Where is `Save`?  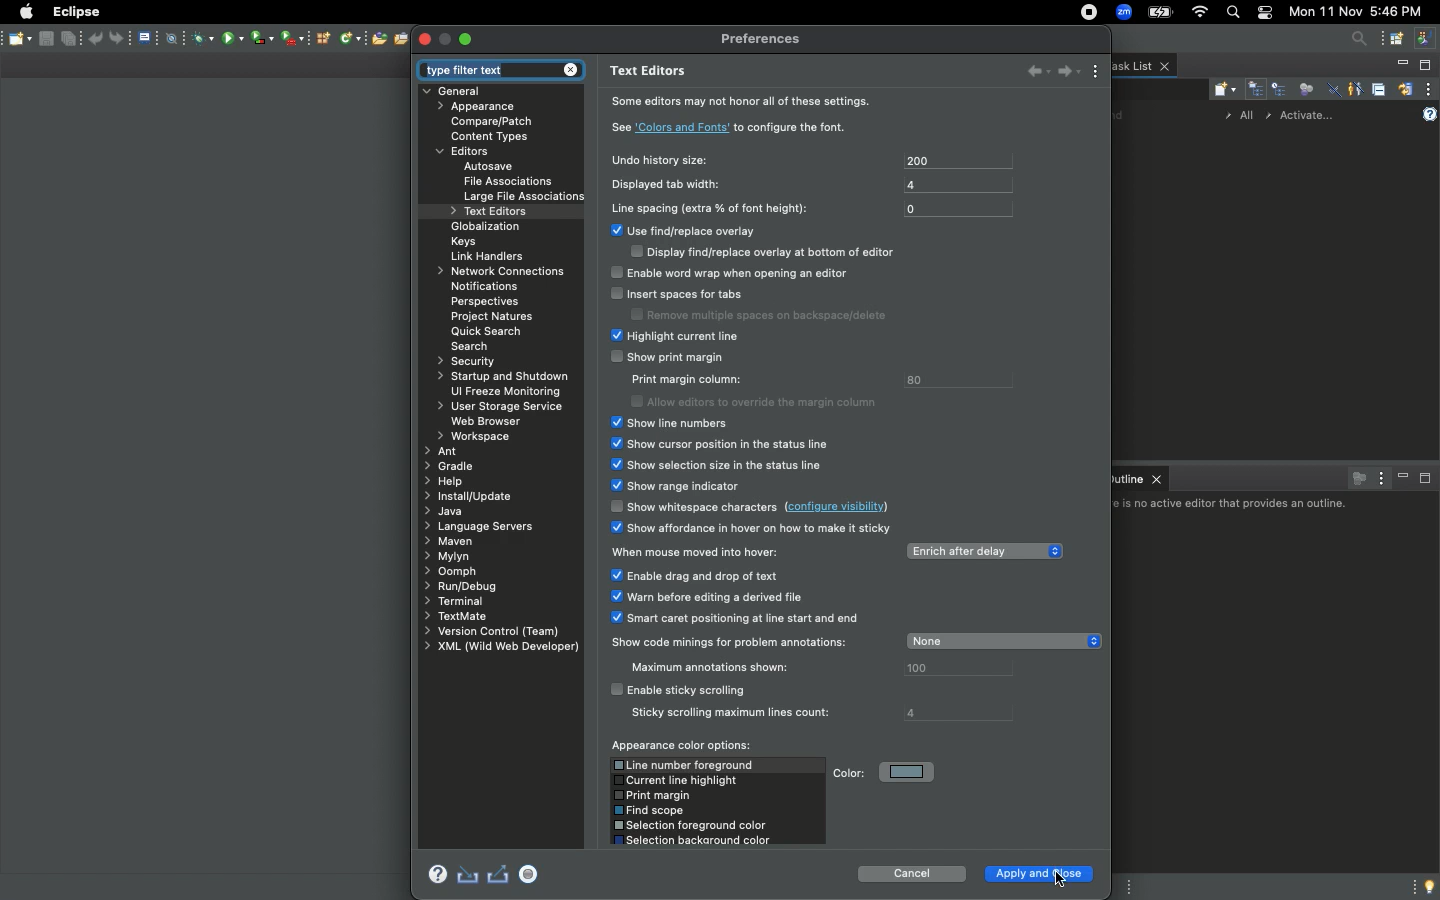
Save is located at coordinates (18, 39).